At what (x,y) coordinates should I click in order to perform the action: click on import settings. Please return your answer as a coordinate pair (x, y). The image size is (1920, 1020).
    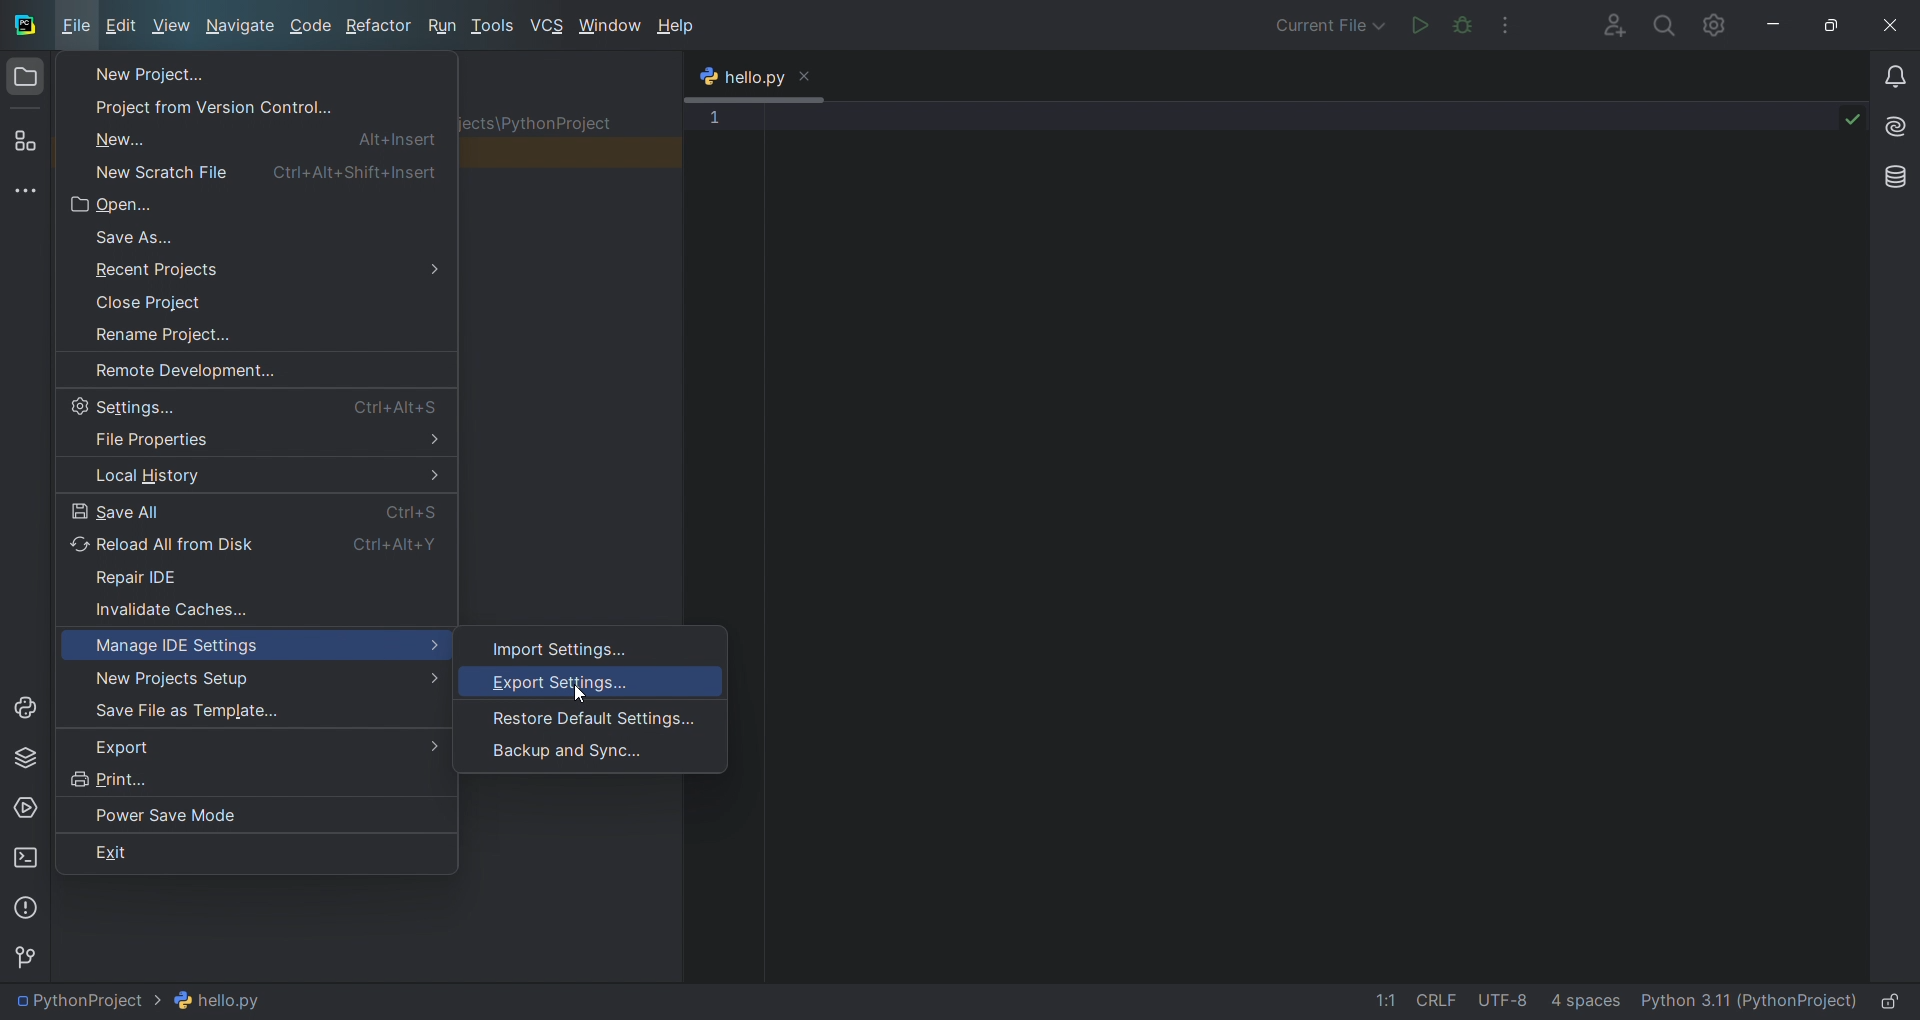
    Looking at the image, I should click on (569, 642).